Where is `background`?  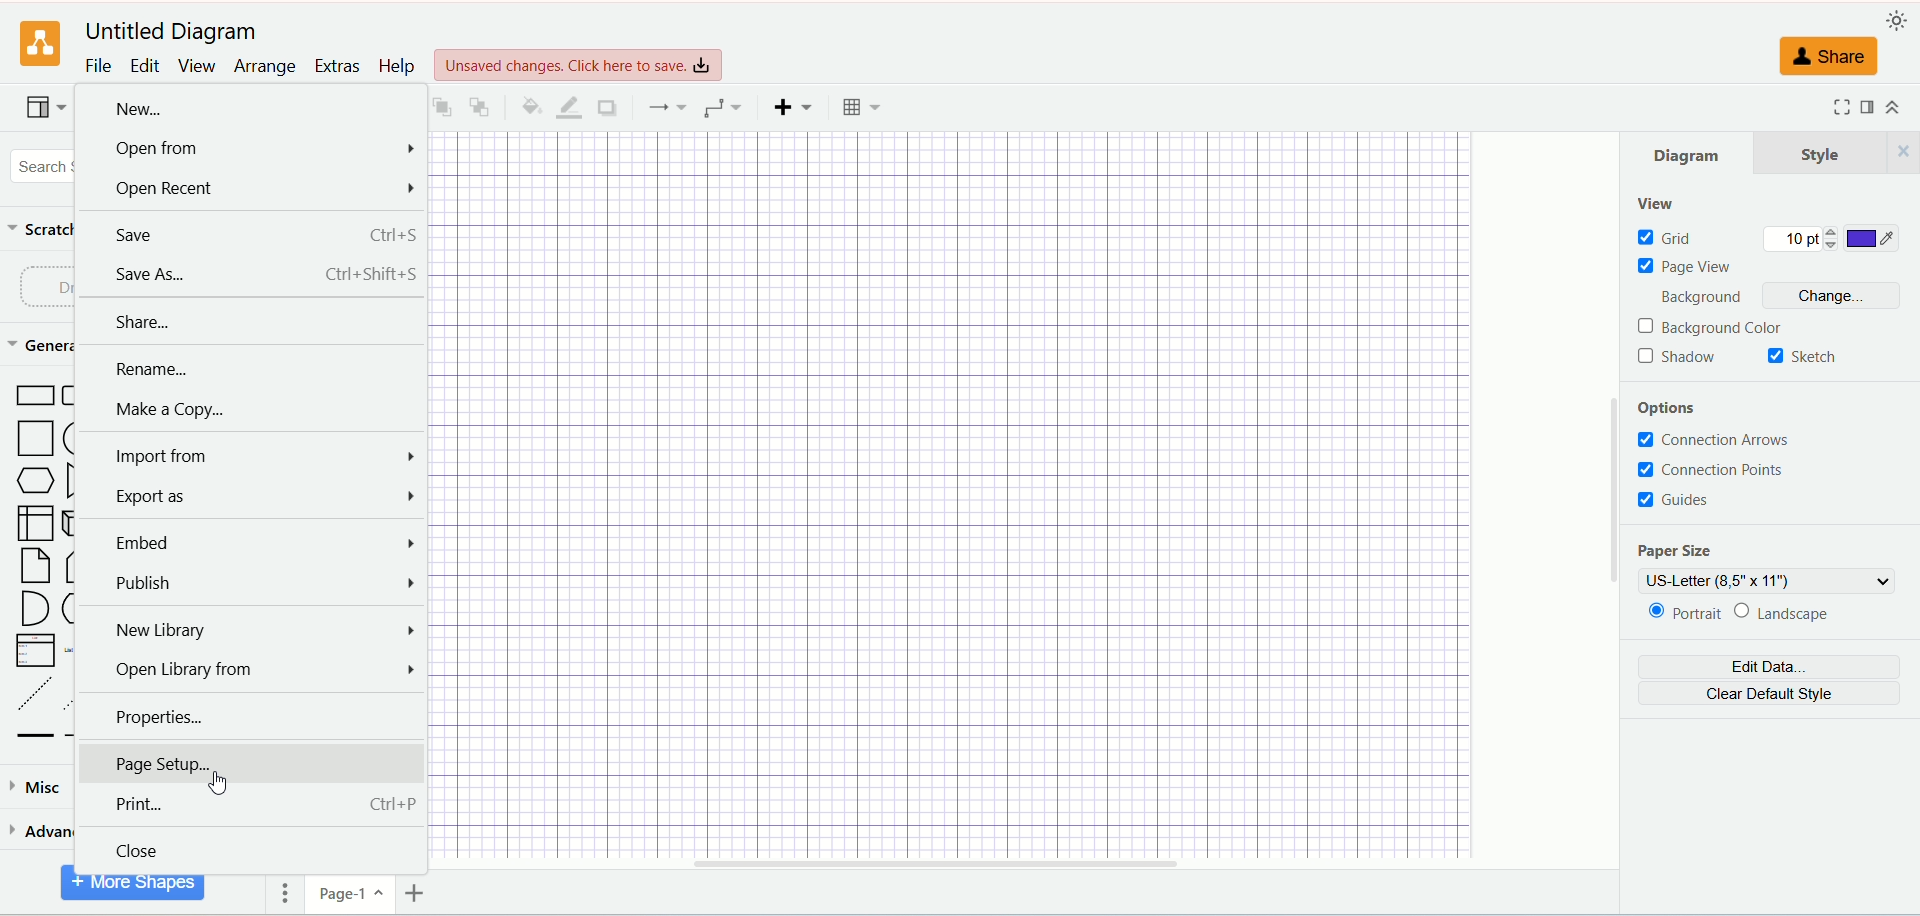 background is located at coordinates (1709, 299).